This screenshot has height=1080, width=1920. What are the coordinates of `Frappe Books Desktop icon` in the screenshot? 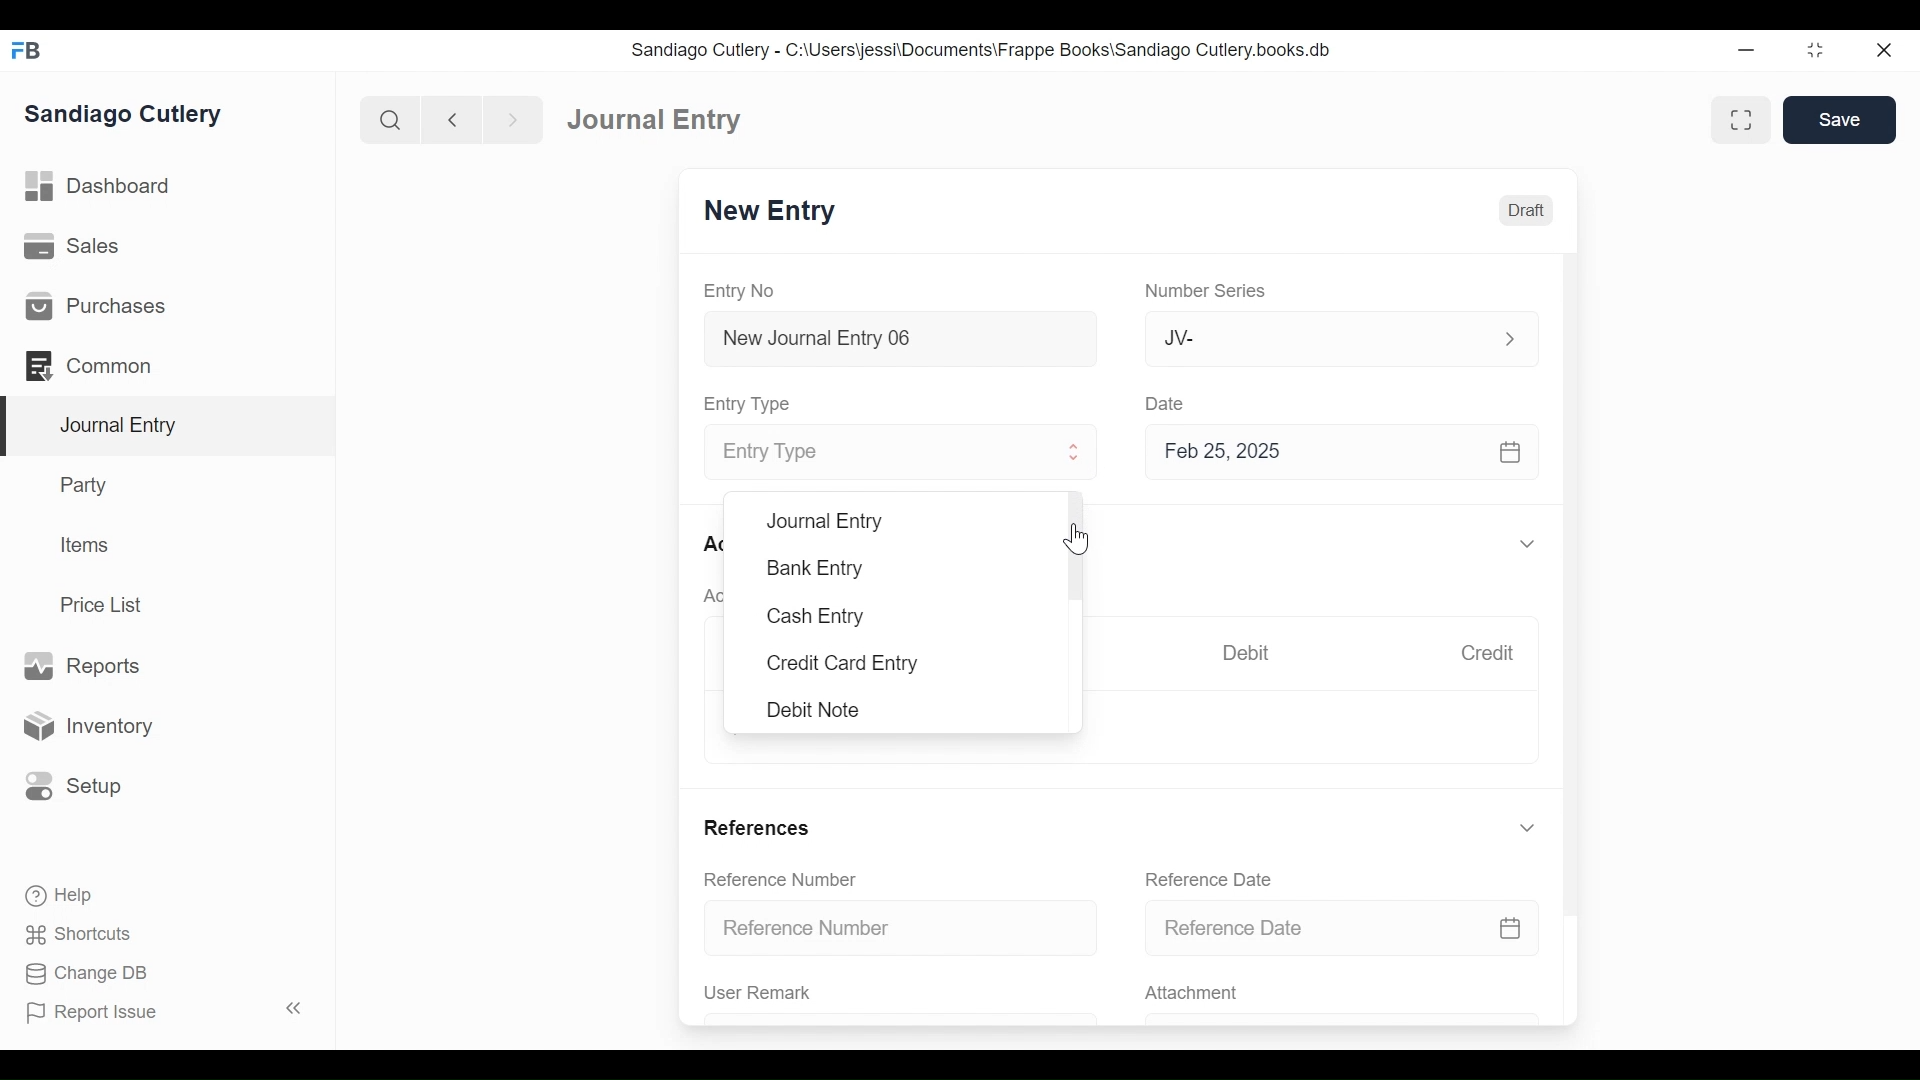 It's located at (28, 51).